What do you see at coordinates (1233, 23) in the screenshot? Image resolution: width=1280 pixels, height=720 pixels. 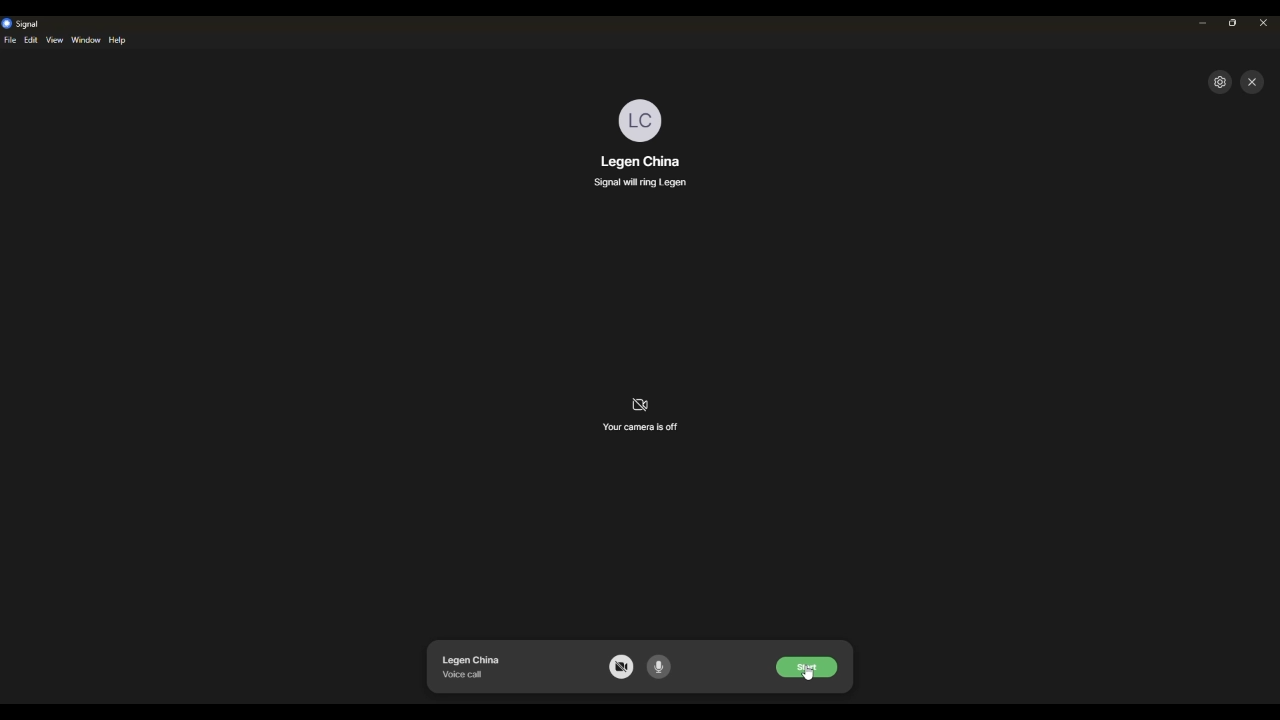 I see `maximize` at bounding box center [1233, 23].